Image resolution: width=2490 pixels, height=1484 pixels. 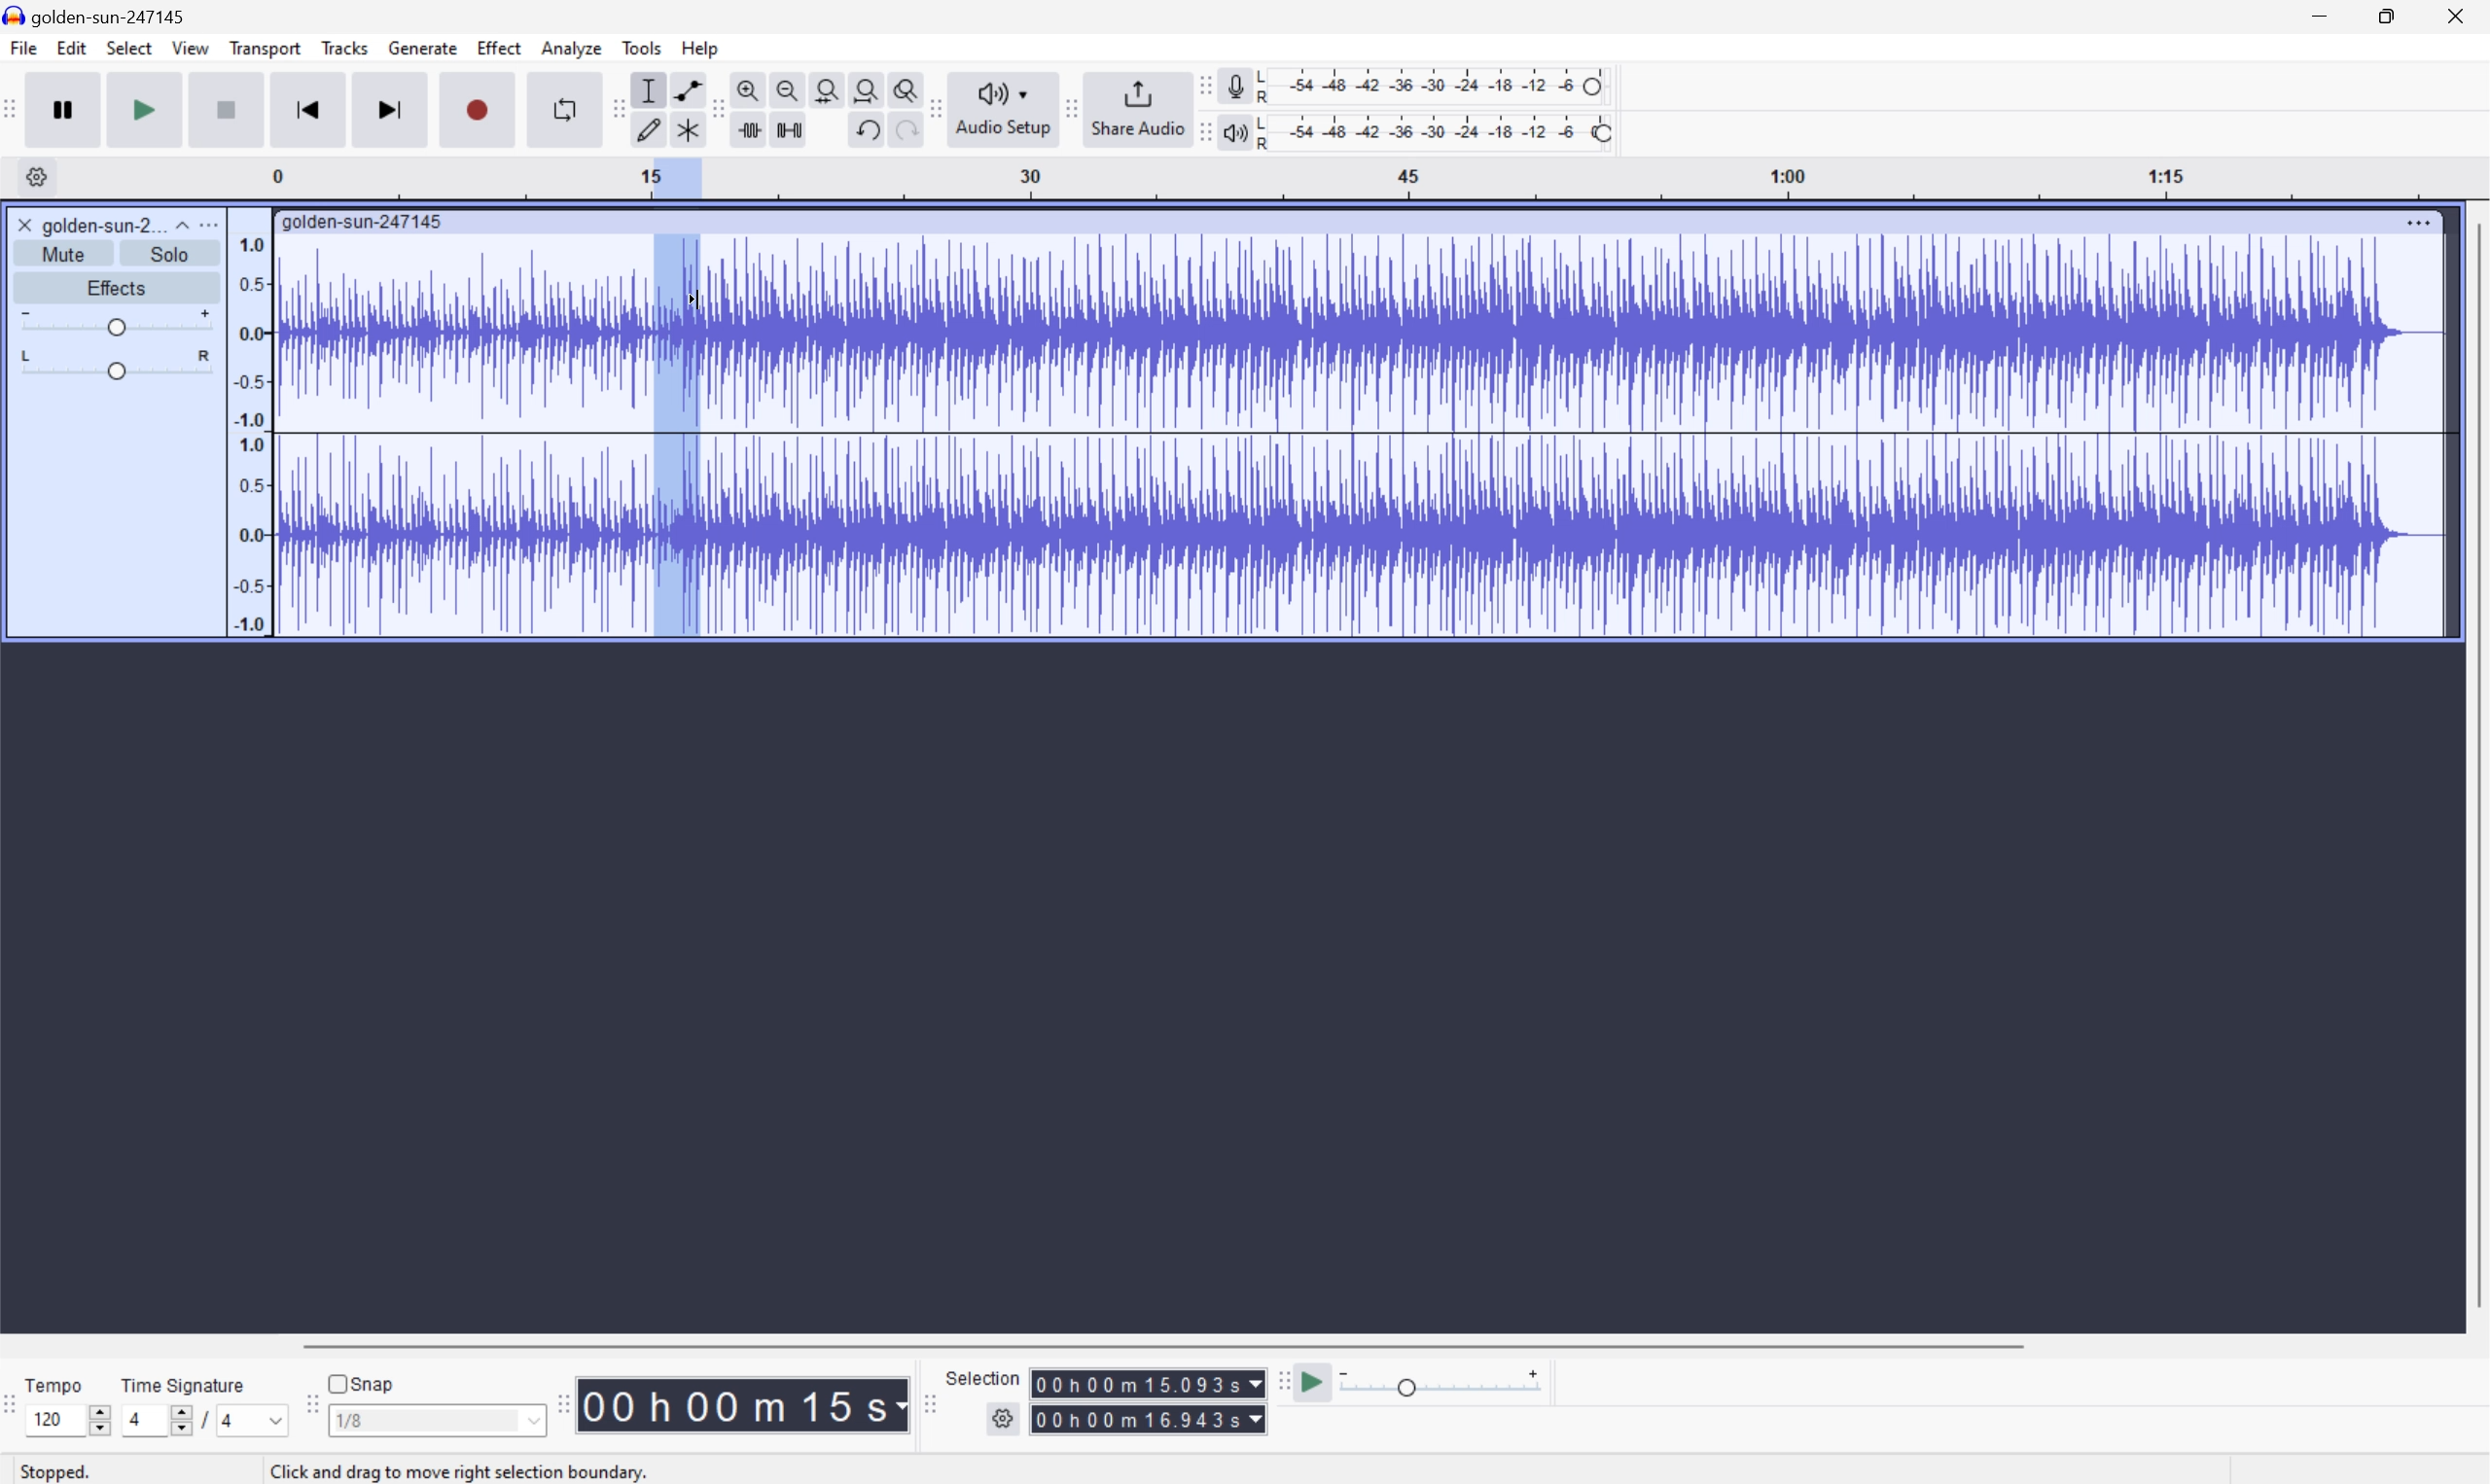 What do you see at coordinates (1444, 1383) in the screenshot?
I see `Playback speed: 1.000 x` at bounding box center [1444, 1383].